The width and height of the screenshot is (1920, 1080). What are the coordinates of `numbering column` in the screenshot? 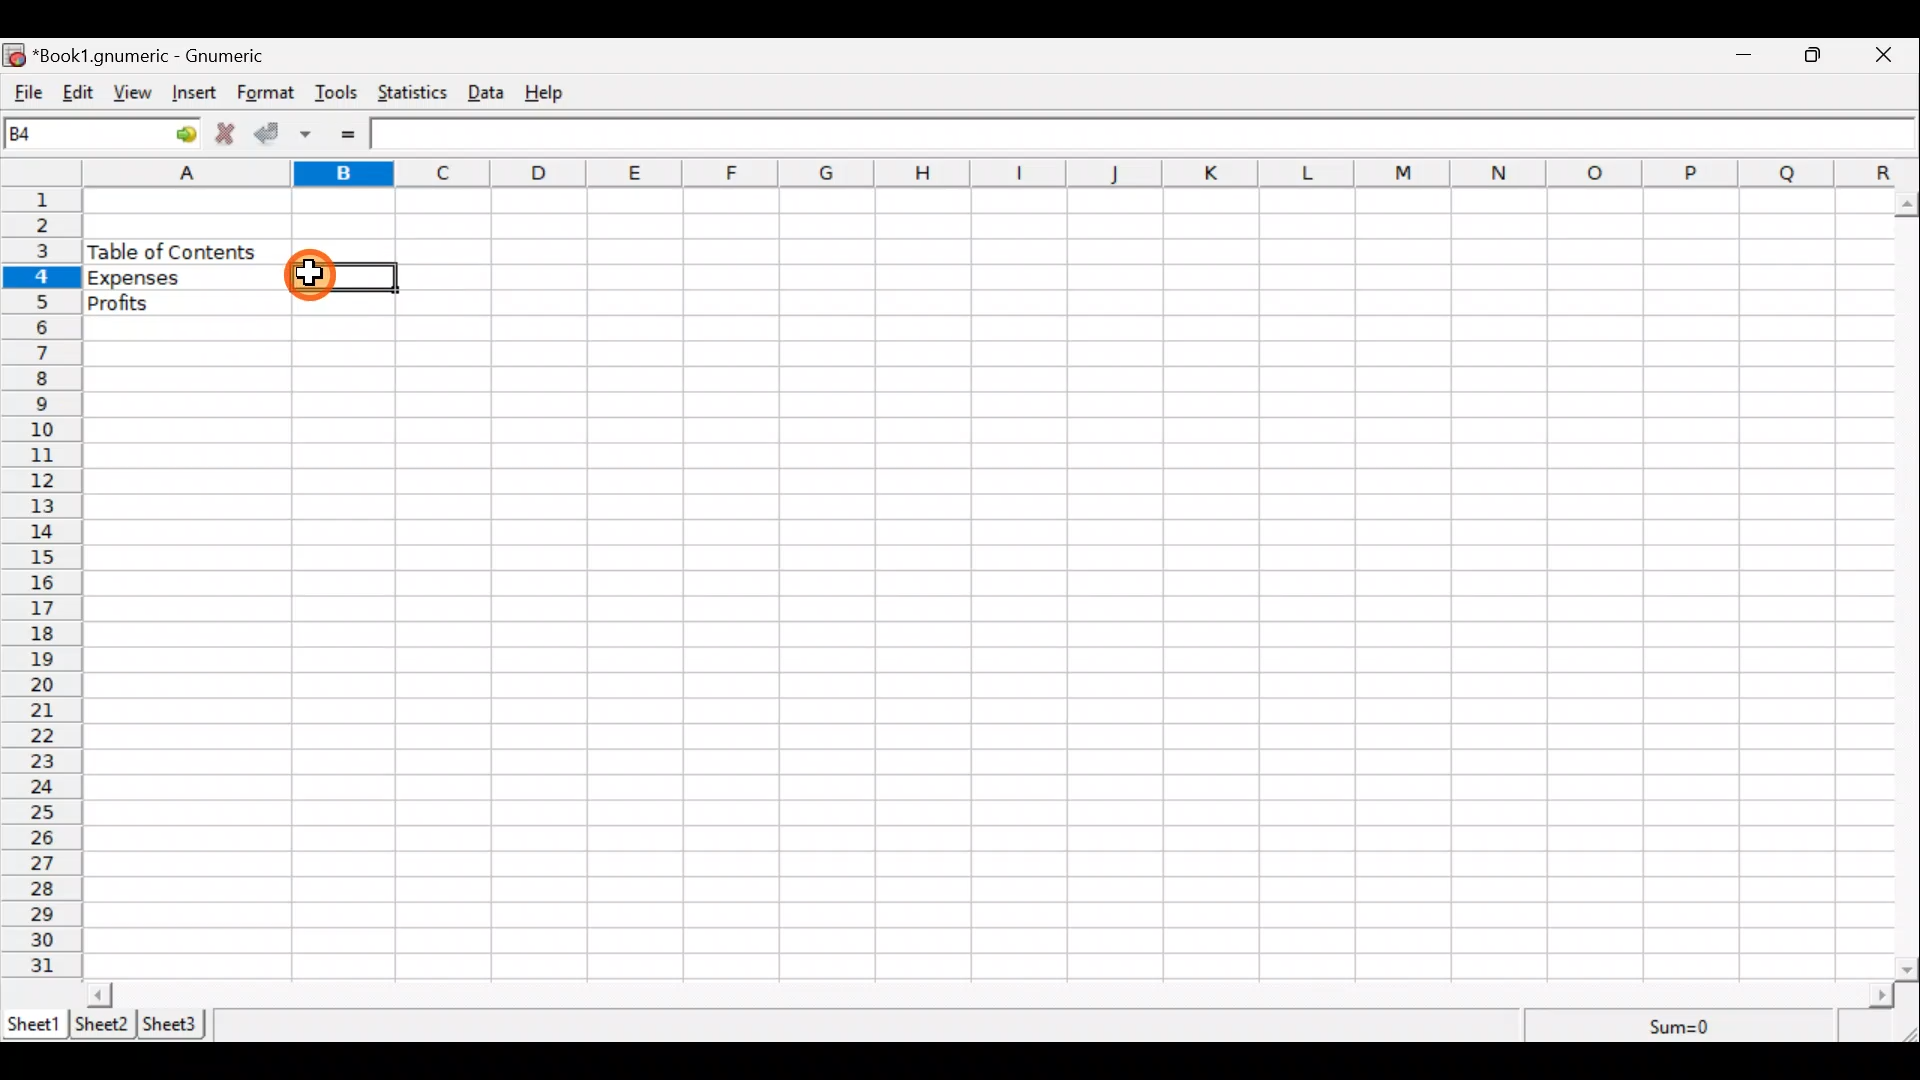 It's located at (40, 586).